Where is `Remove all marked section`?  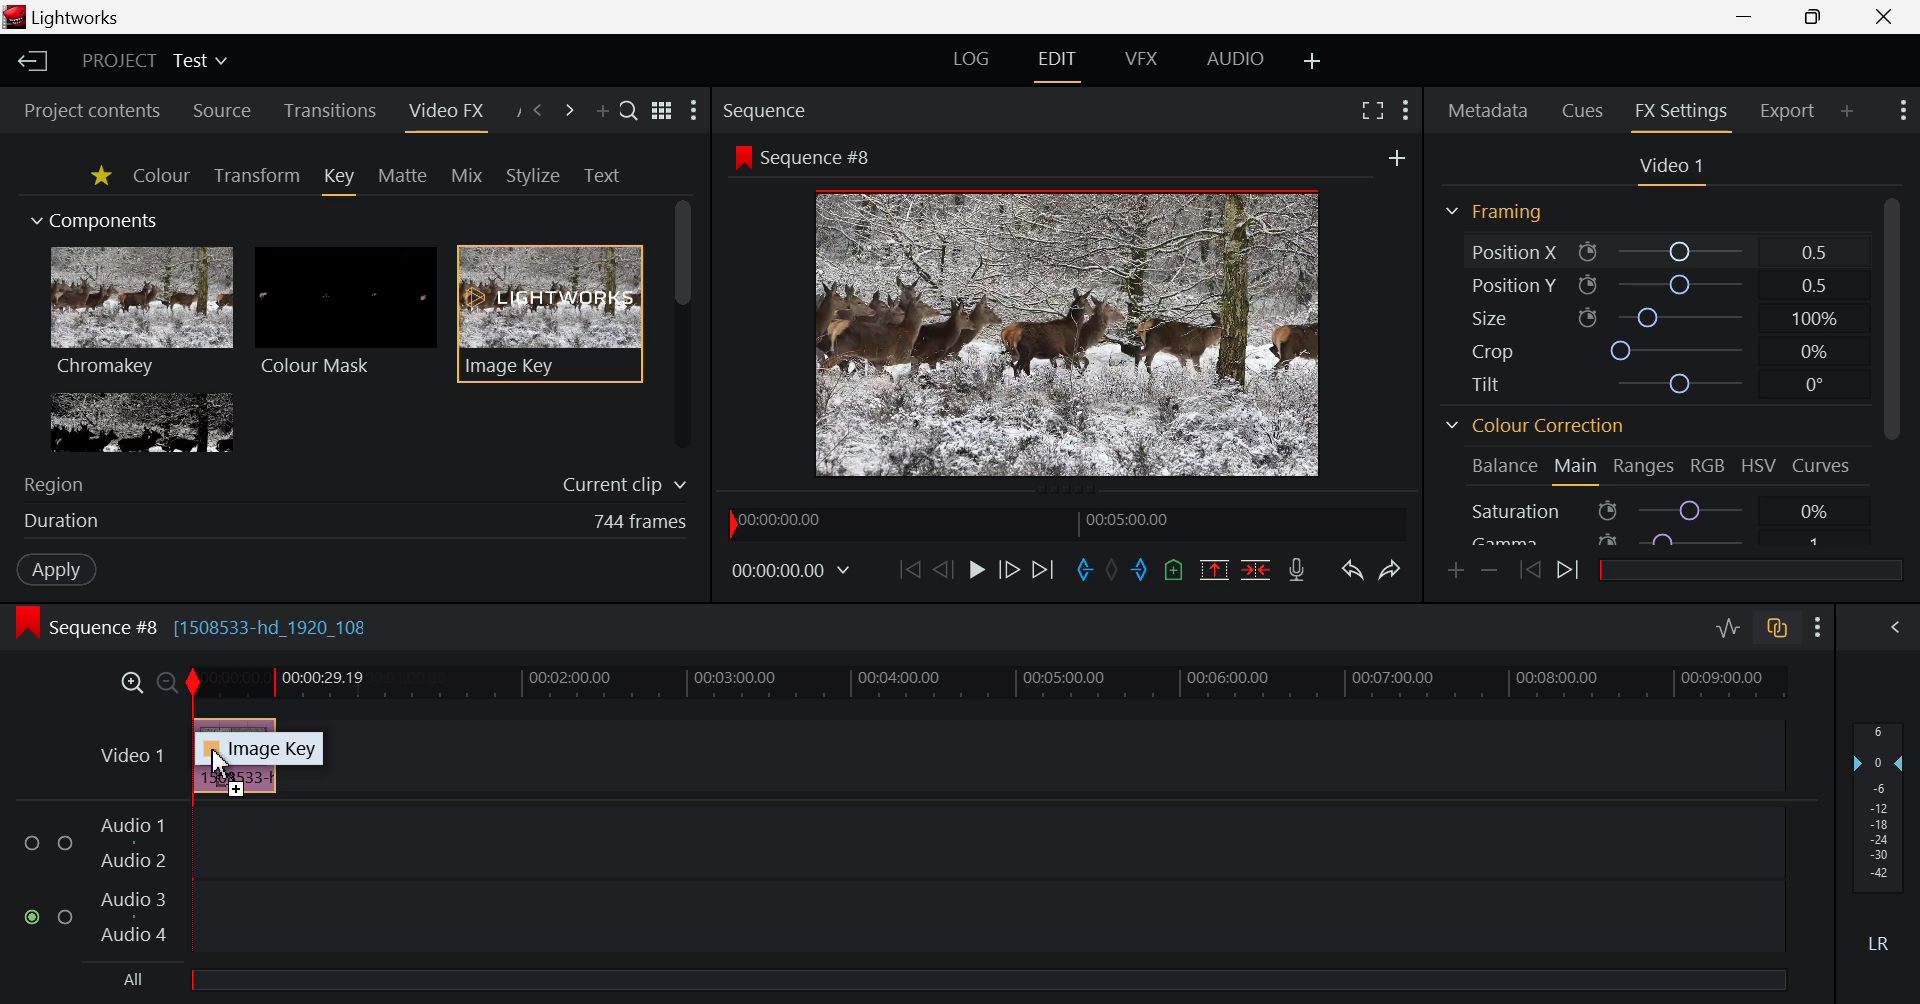
Remove all marked section is located at coordinates (1214, 571).